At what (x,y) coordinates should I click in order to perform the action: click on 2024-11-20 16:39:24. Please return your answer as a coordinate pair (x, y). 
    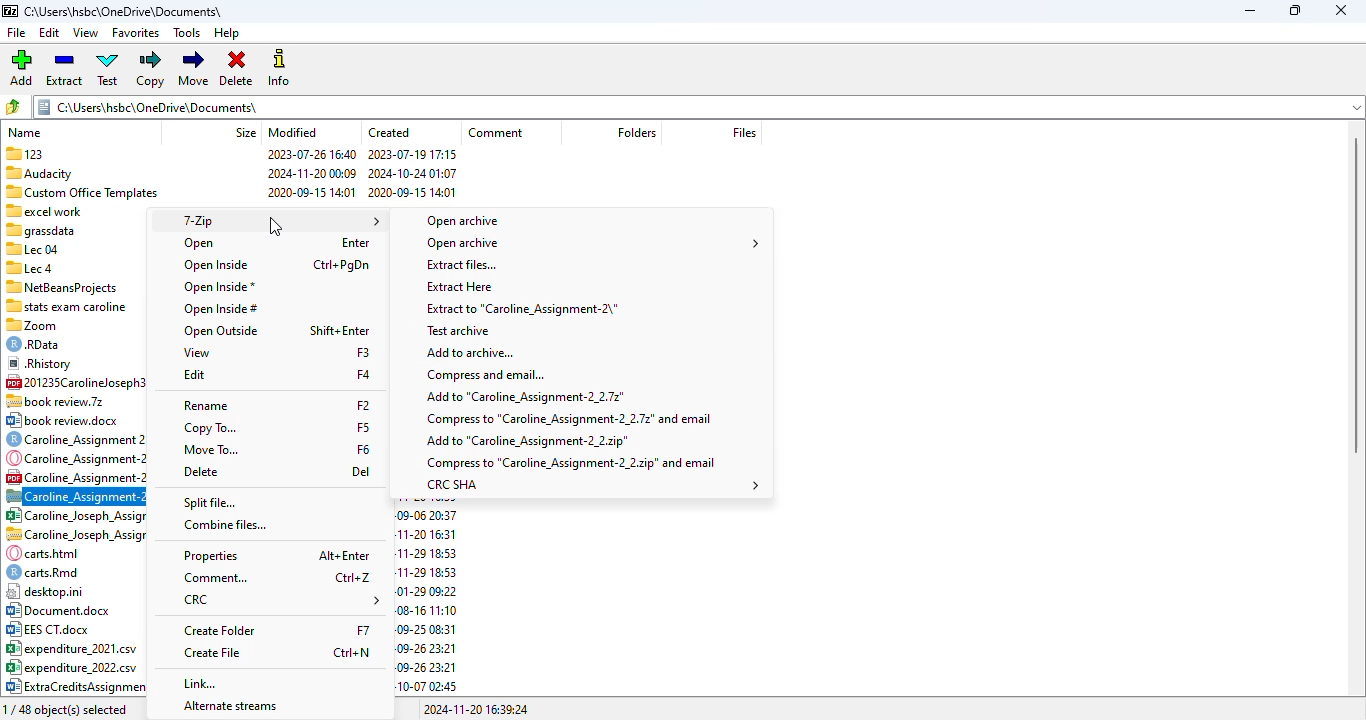
    Looking at the image, I should click on (476, 709).